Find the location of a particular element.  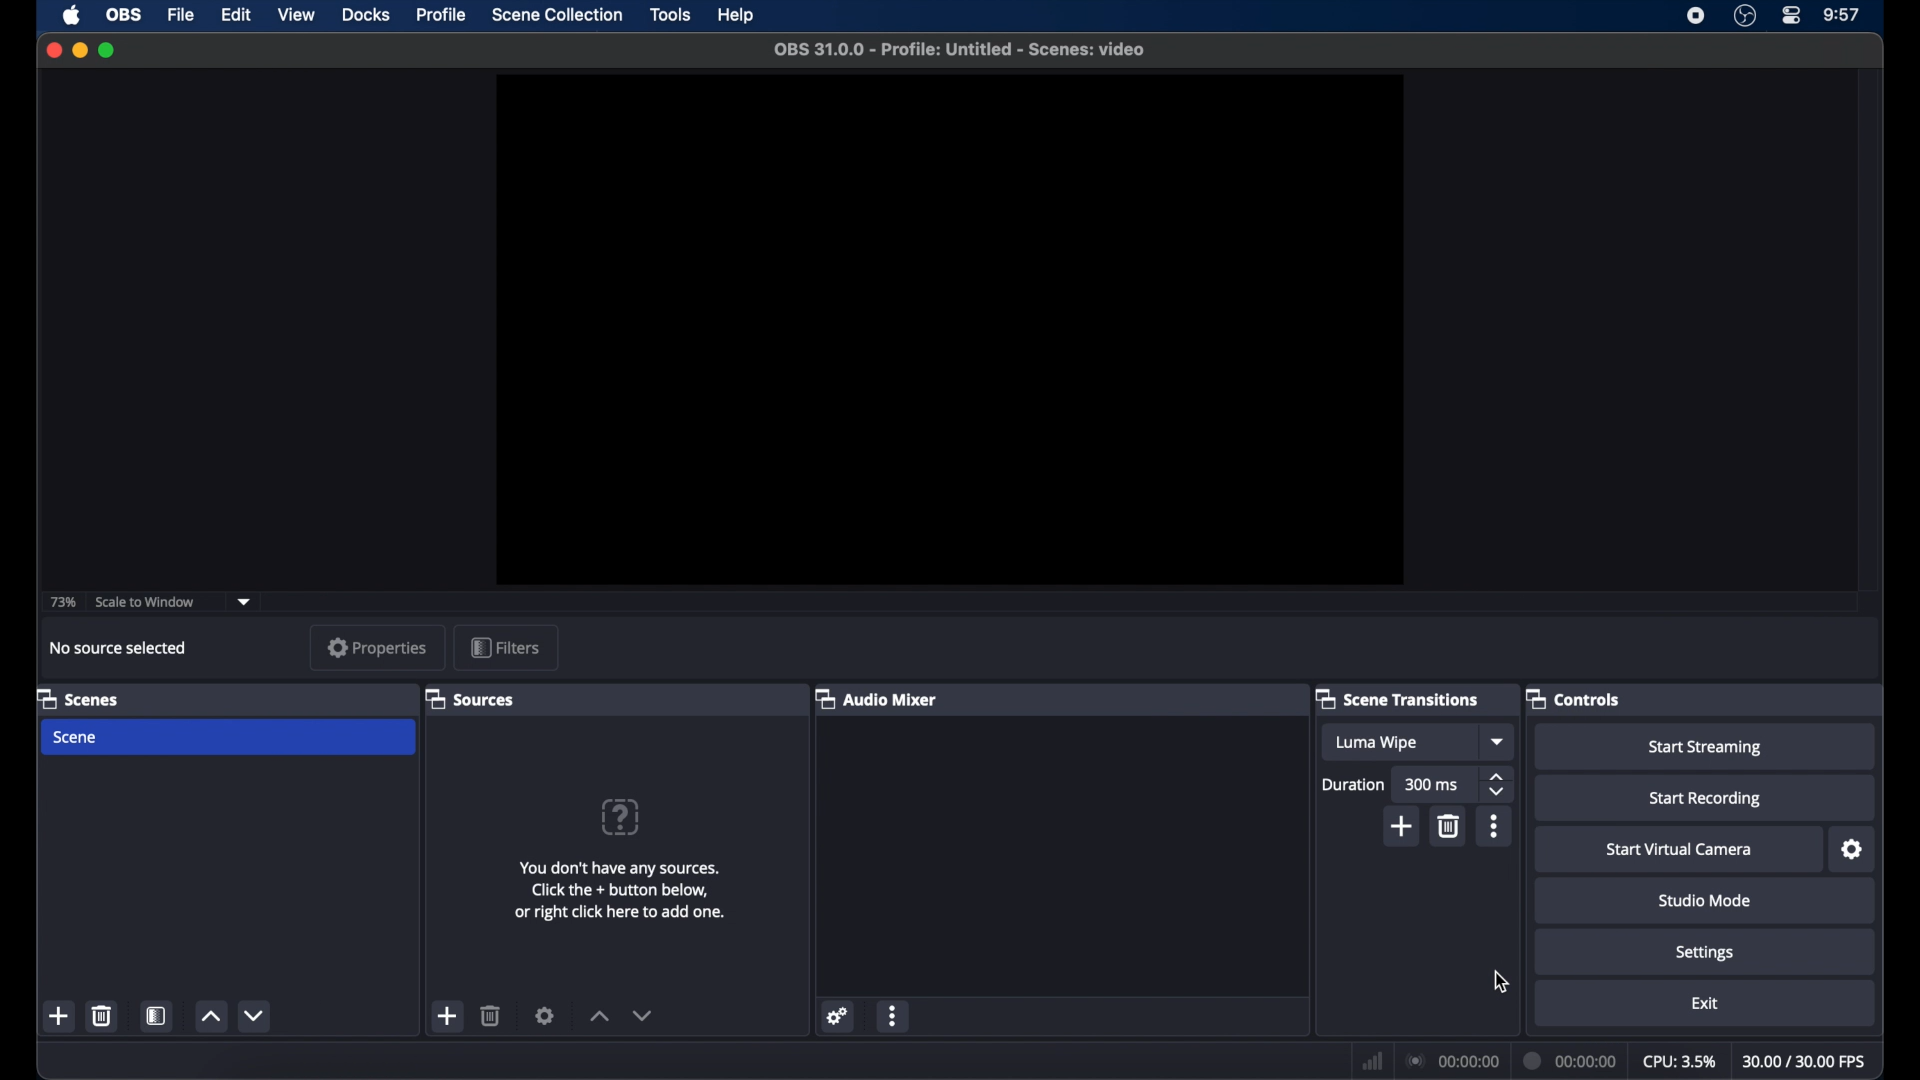

delete is located at coordinates (1450, 826).